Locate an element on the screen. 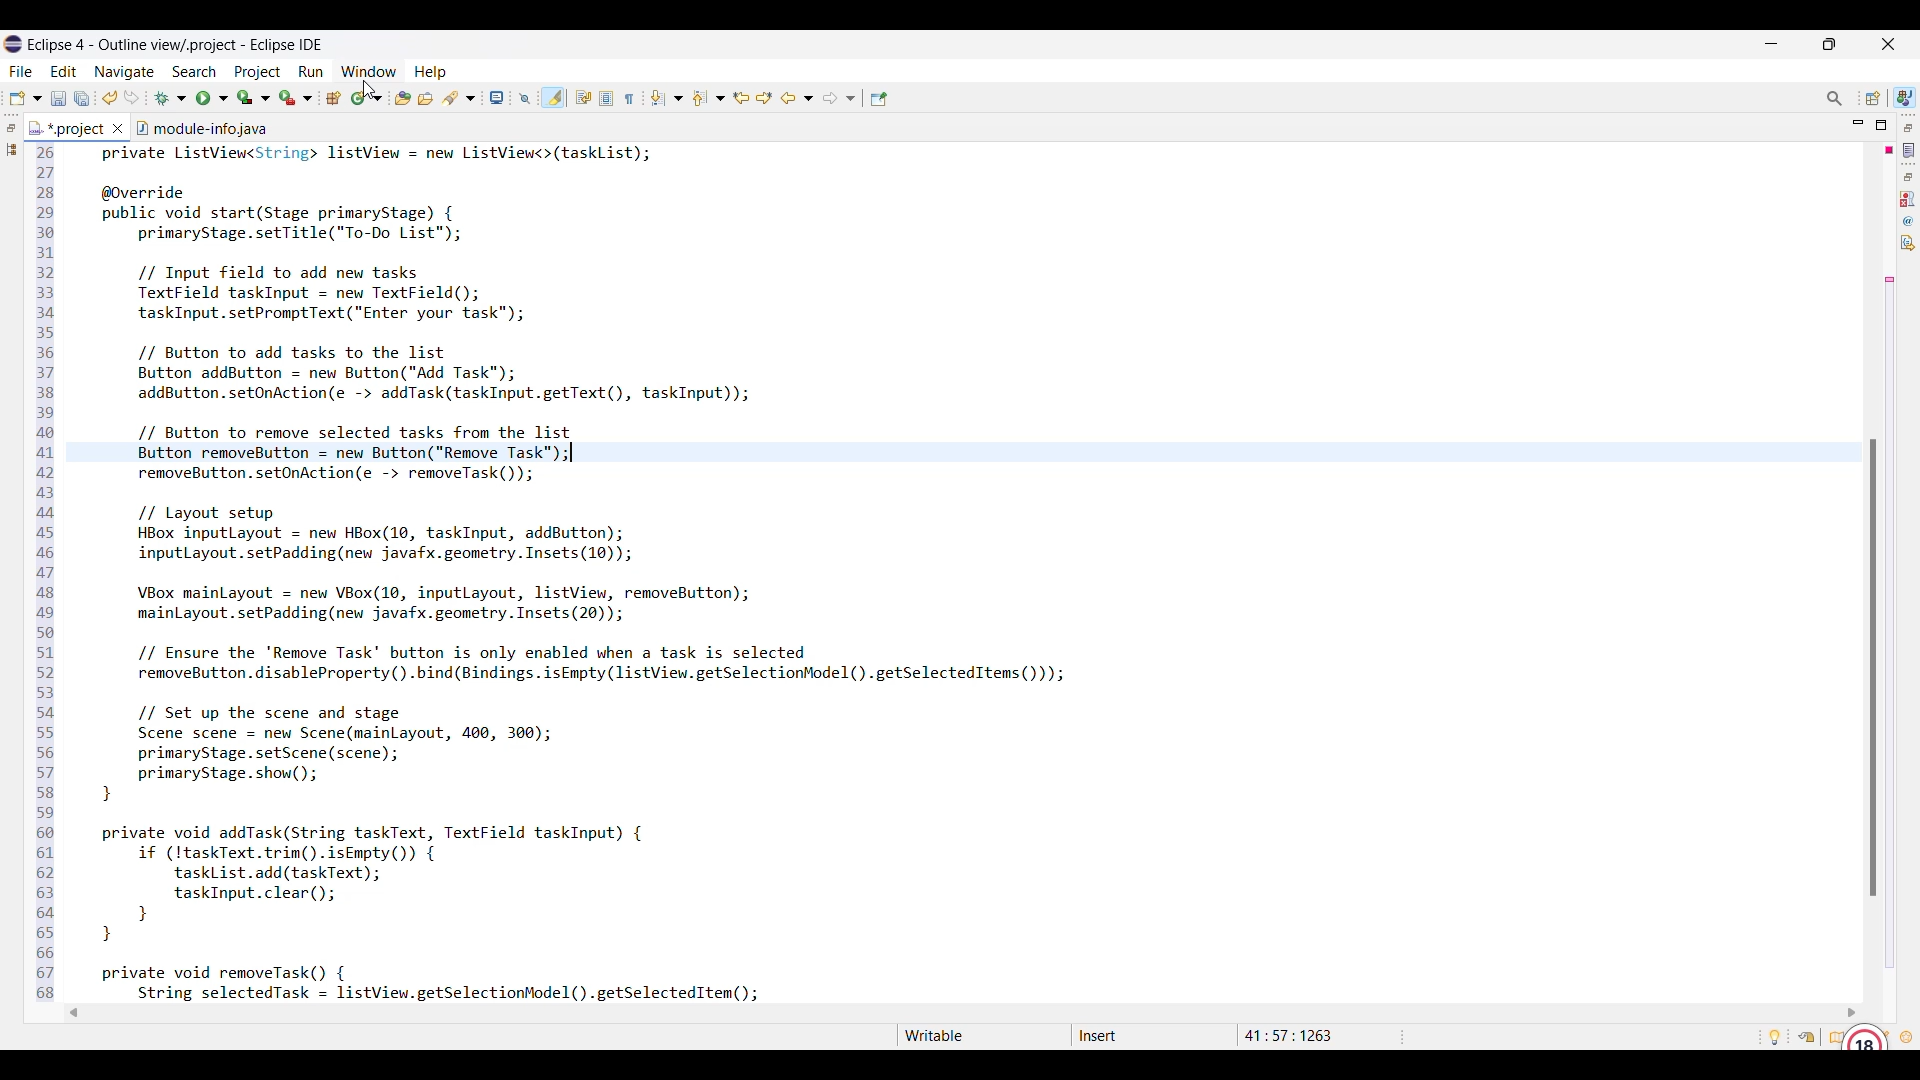  Project menu is located at coordinates (259, 72).